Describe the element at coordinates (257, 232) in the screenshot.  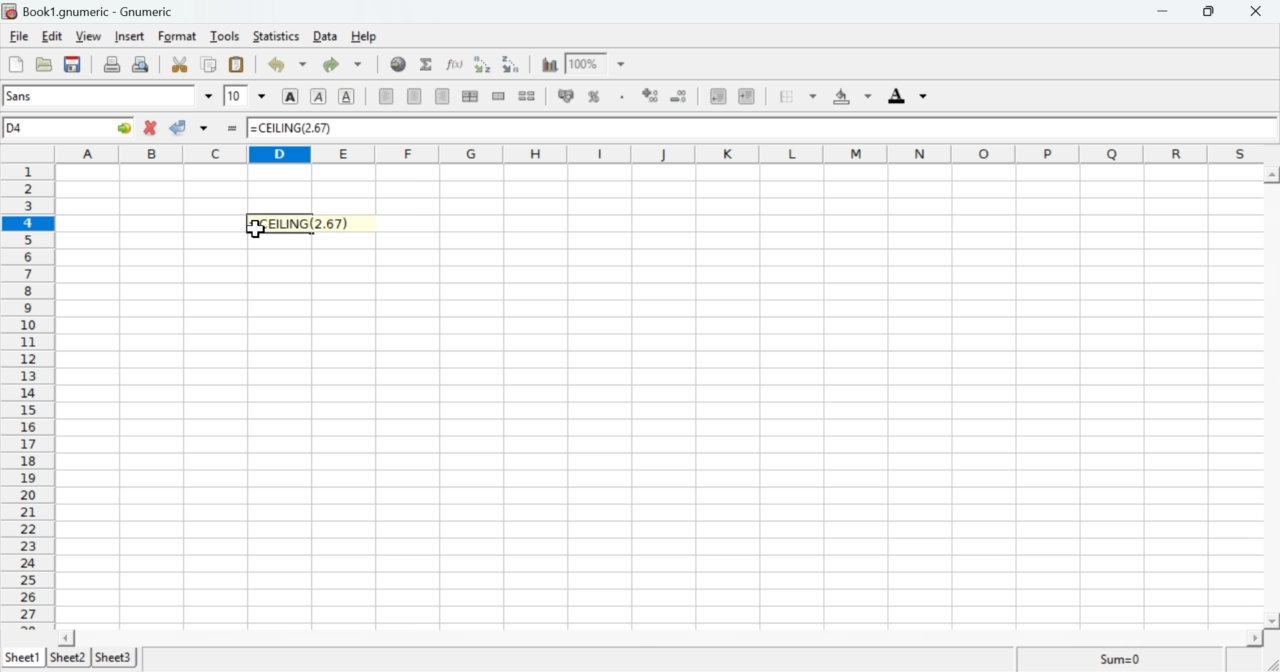
I see `cursor` at that location.